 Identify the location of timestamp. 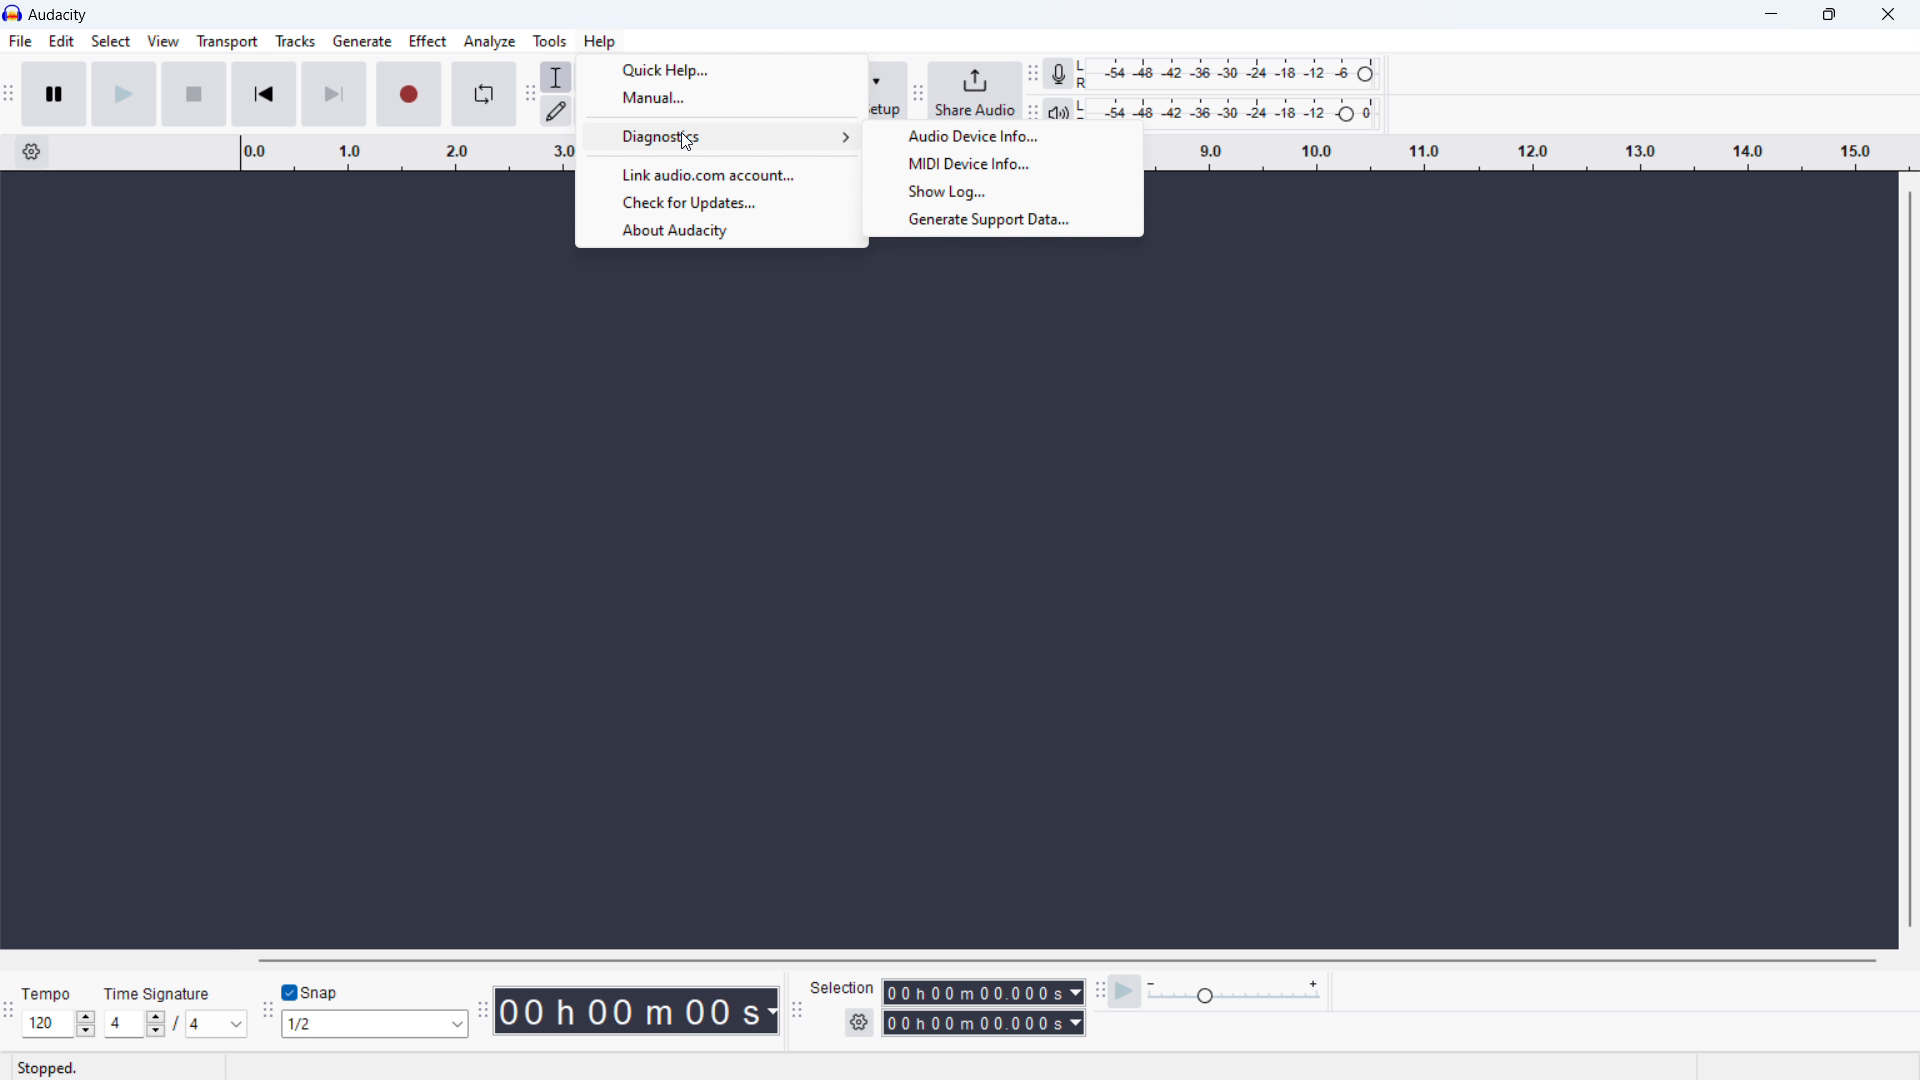
(635, 1010).